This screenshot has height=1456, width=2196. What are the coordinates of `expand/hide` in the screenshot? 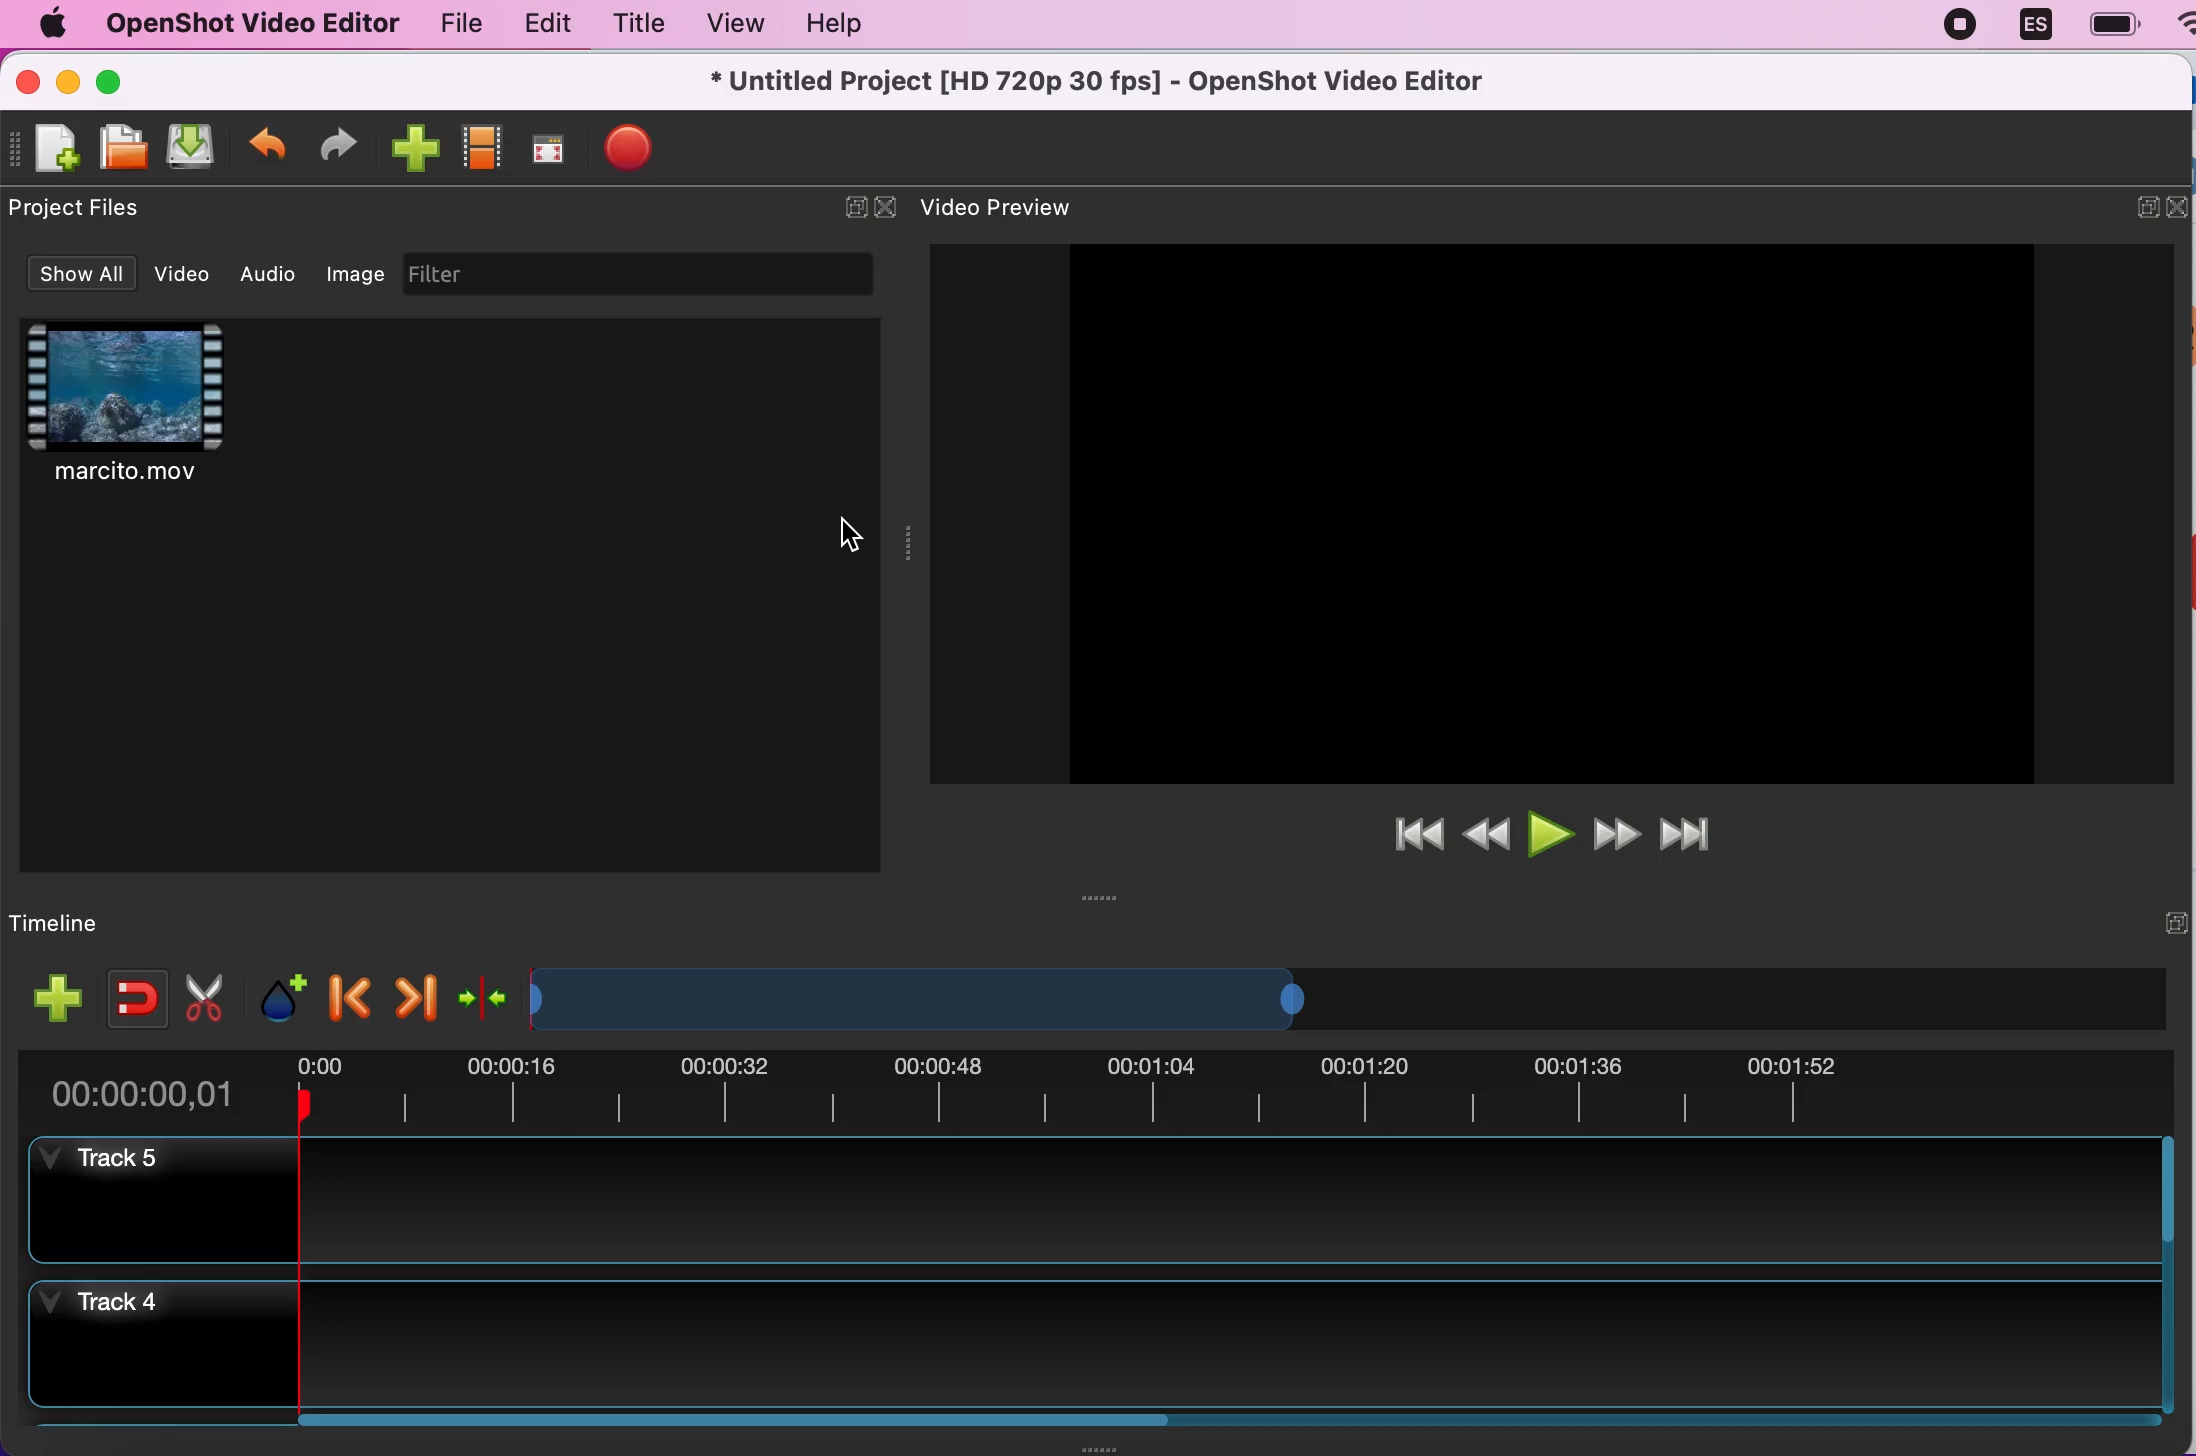 It's located at (2137, 205).